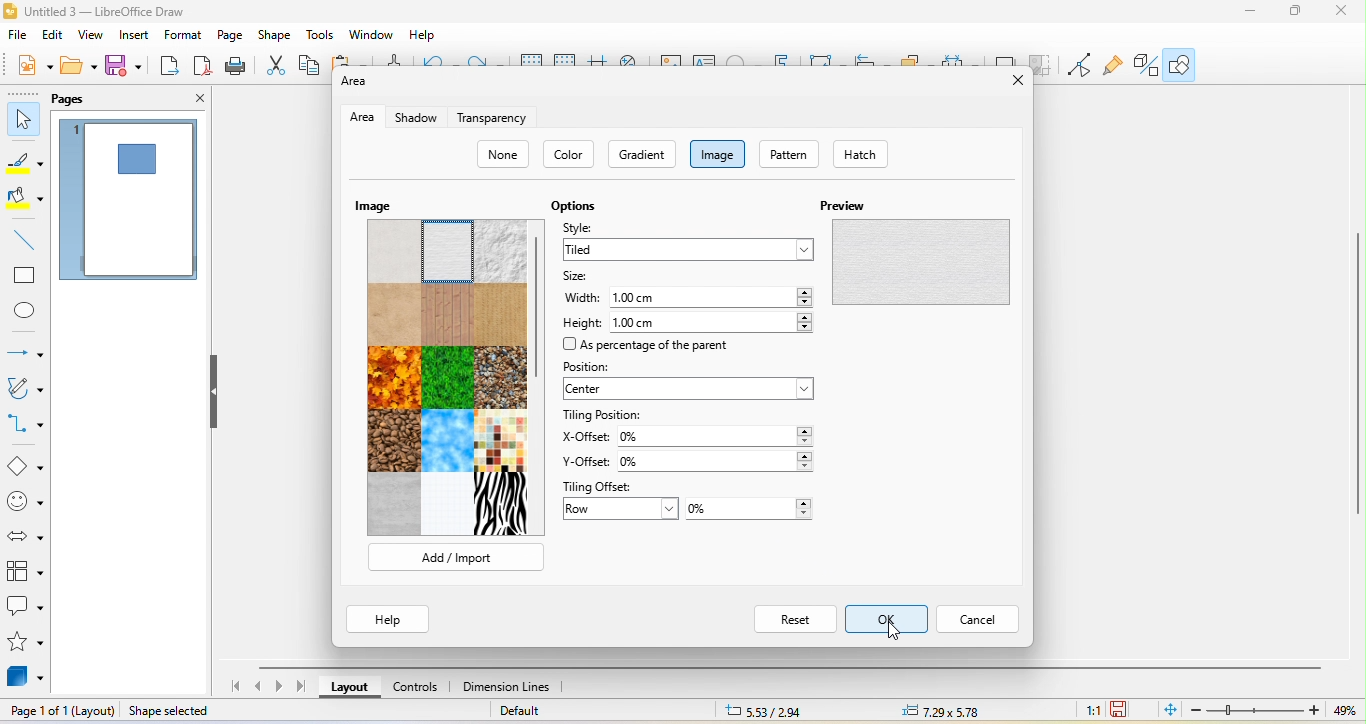 This screenshot has width=1366, height=724. I want to click on export directly as pdf, so click(205, 69).